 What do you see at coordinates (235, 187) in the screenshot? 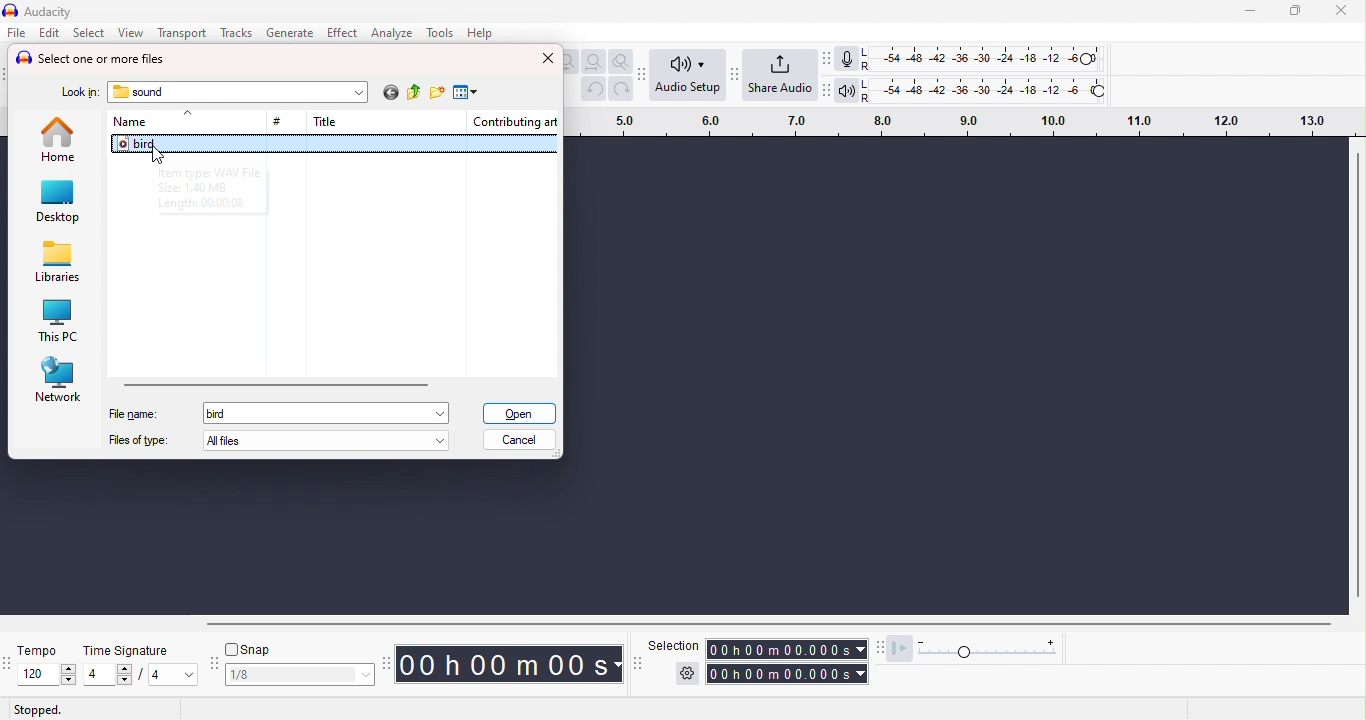
I see `dialog box with file information` at bounding box center [235, 187].